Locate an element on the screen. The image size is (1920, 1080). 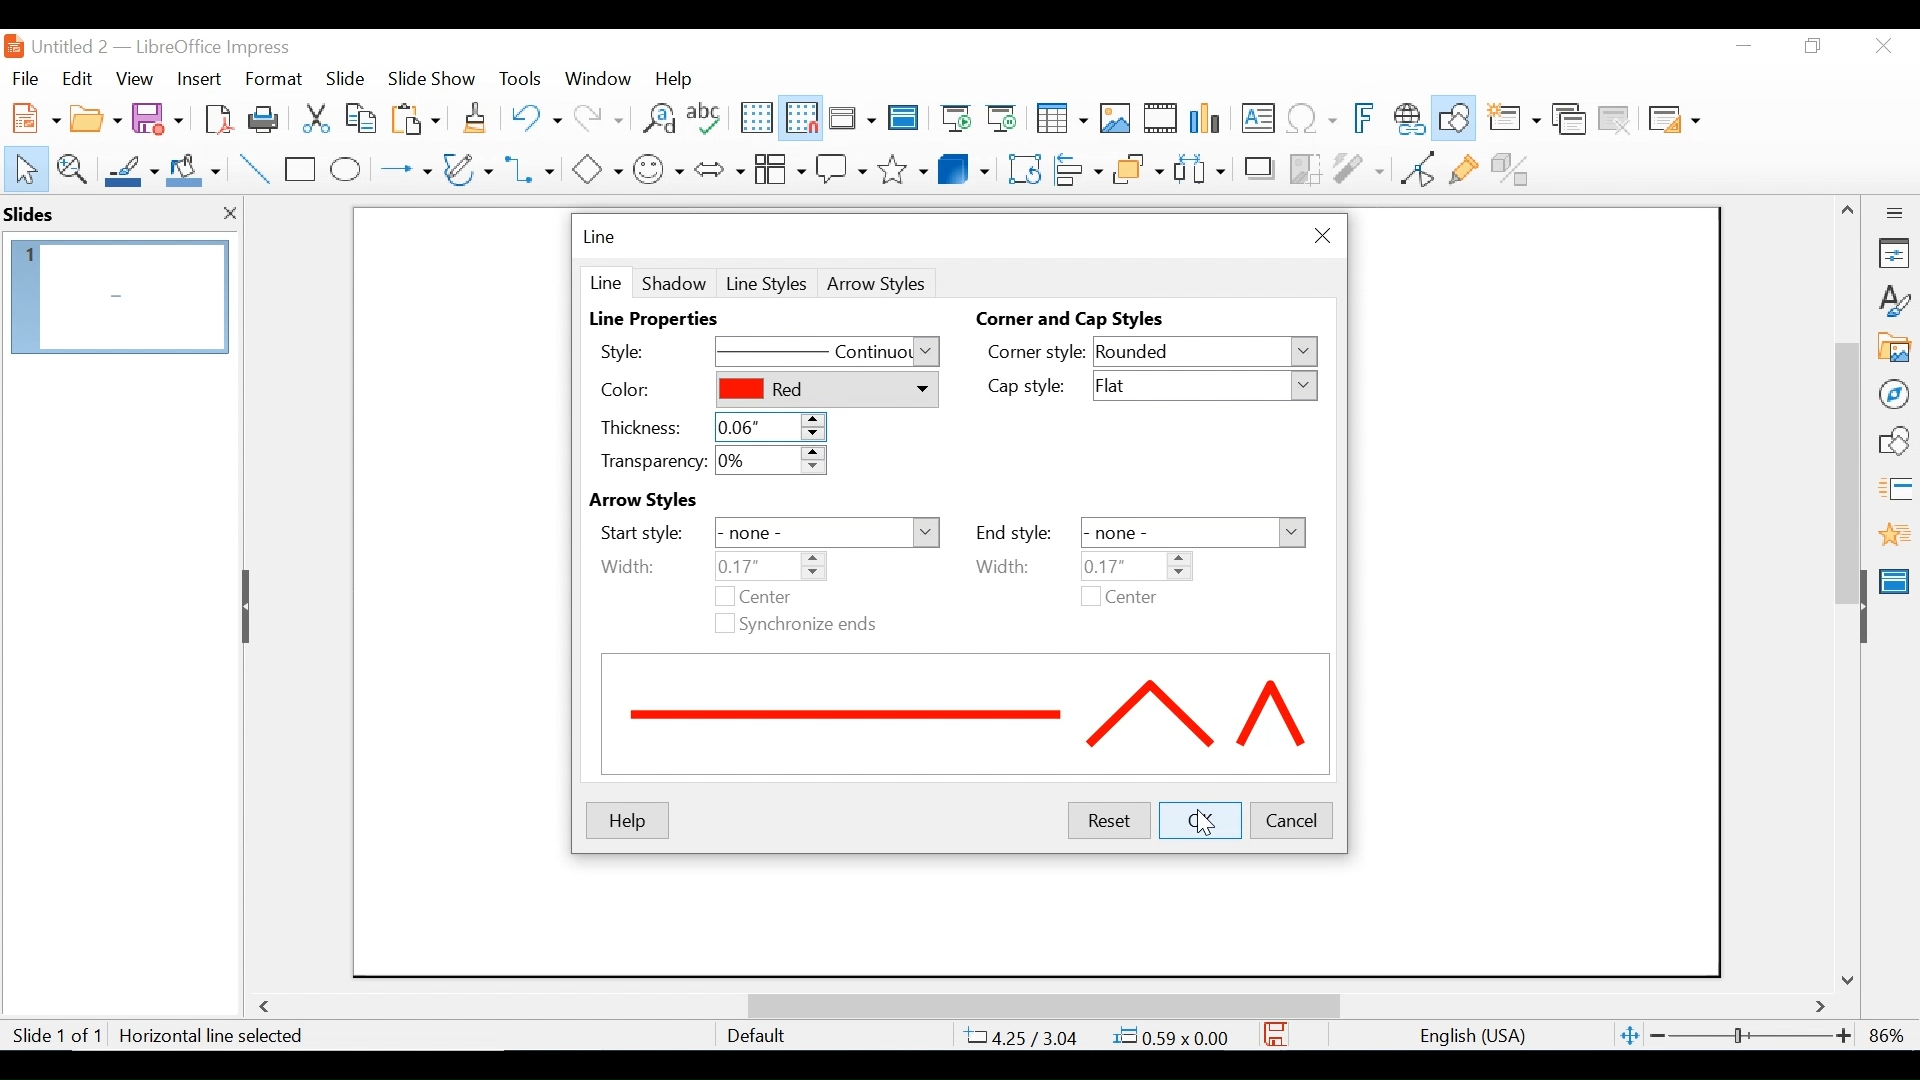
Red is located at coordinates (825, 390).